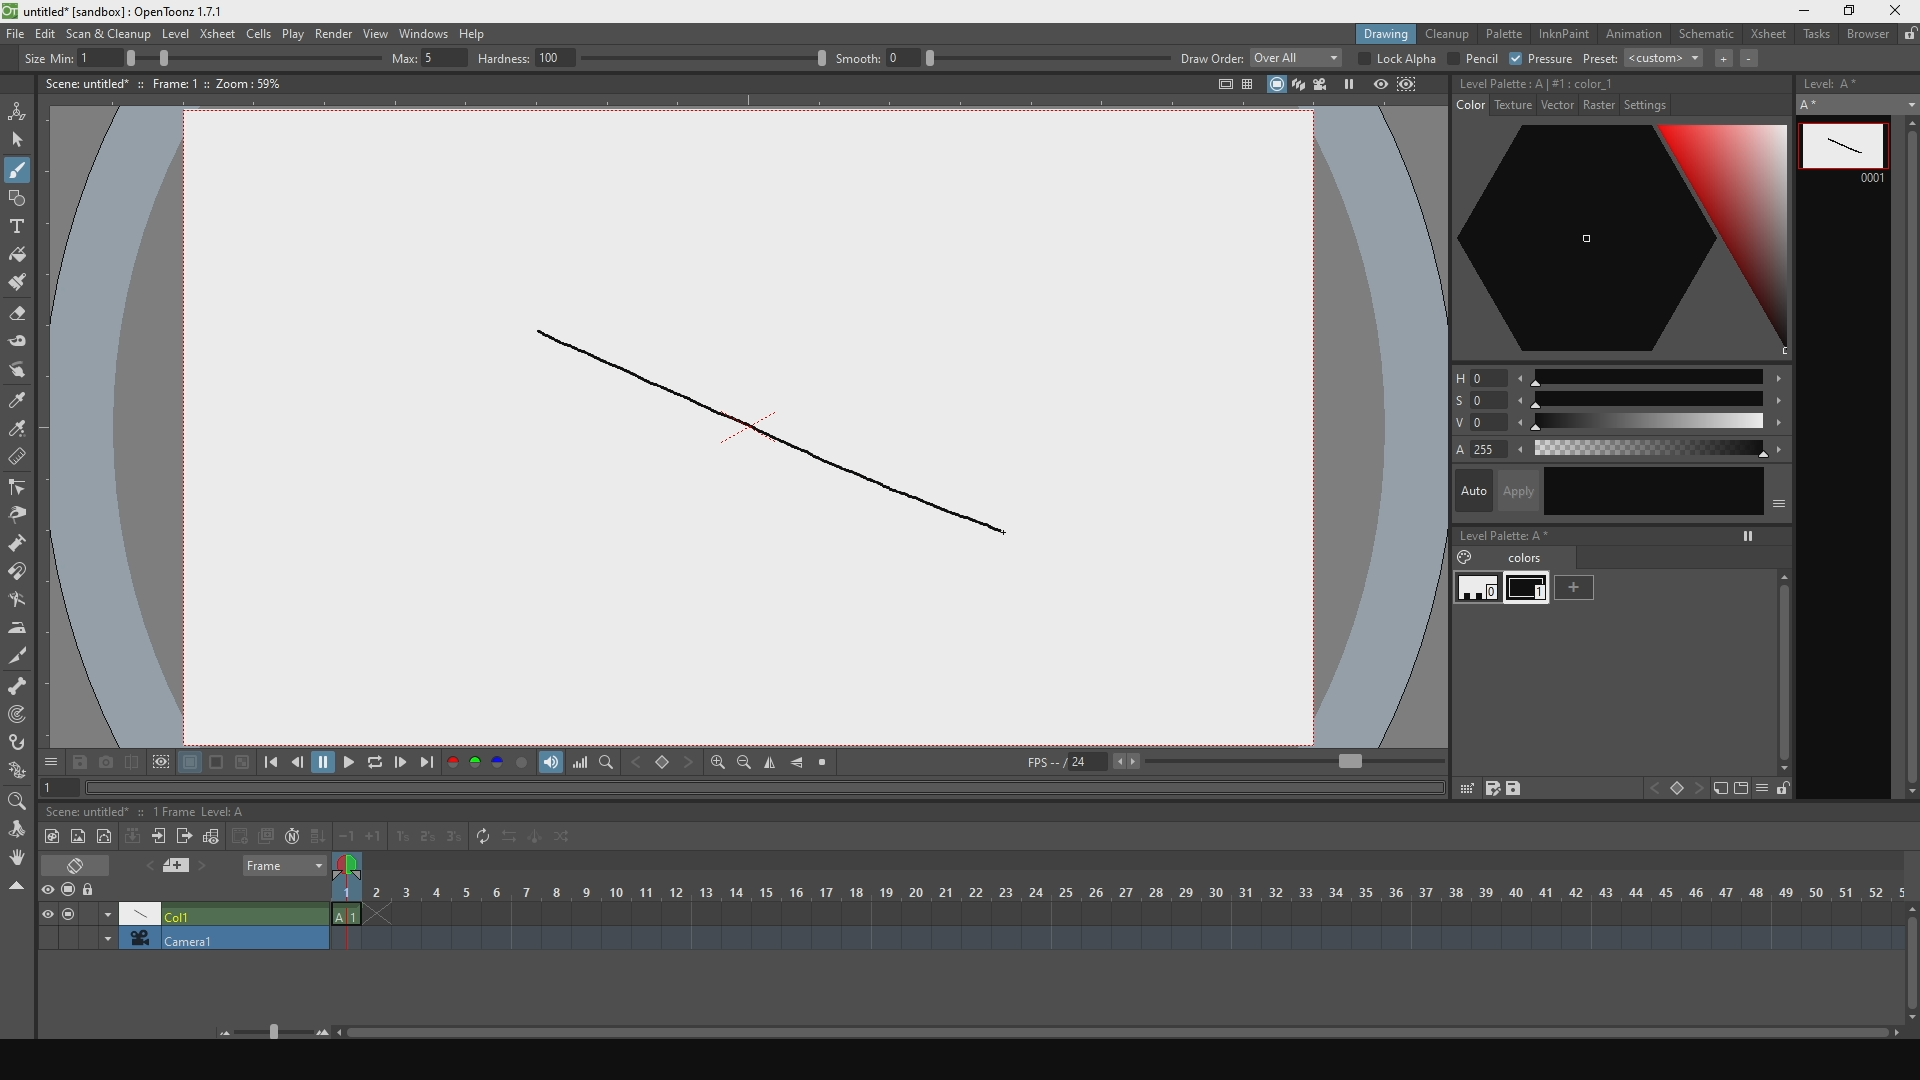 The image size is (1920, 1080). I want to click on inflate, so click(19, 542).